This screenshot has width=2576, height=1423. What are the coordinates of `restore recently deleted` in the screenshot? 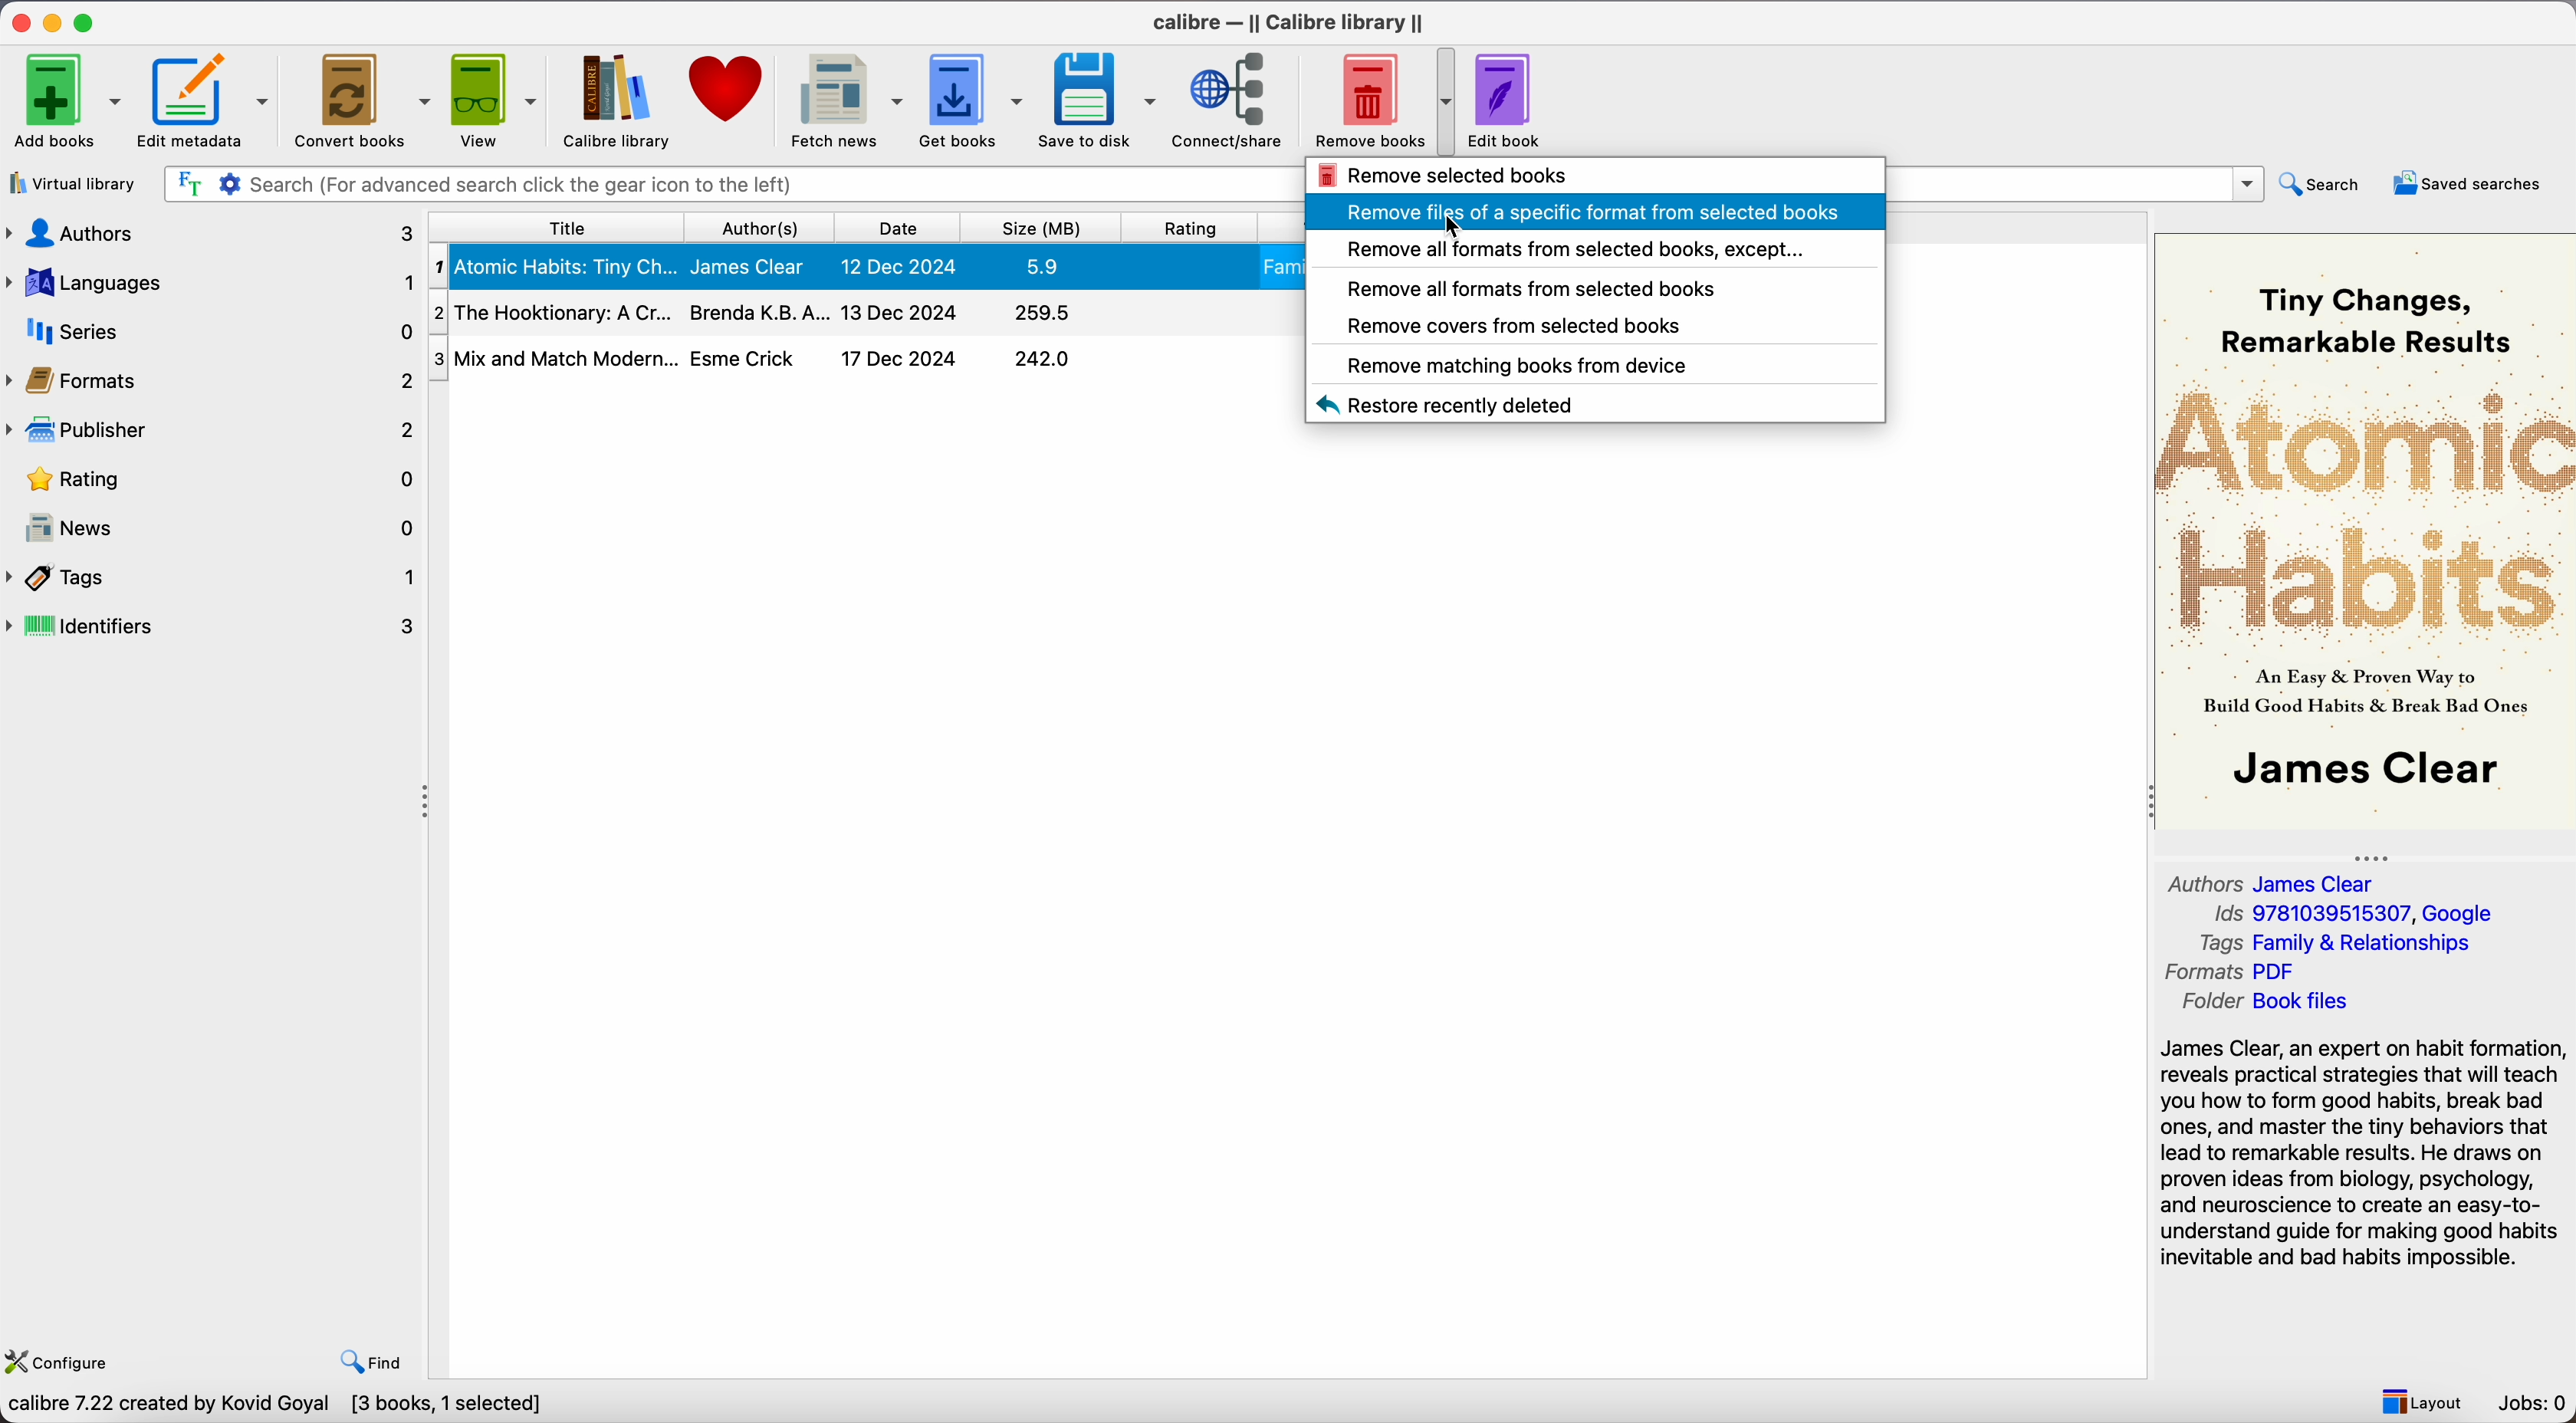 It's located at (1444, 404).